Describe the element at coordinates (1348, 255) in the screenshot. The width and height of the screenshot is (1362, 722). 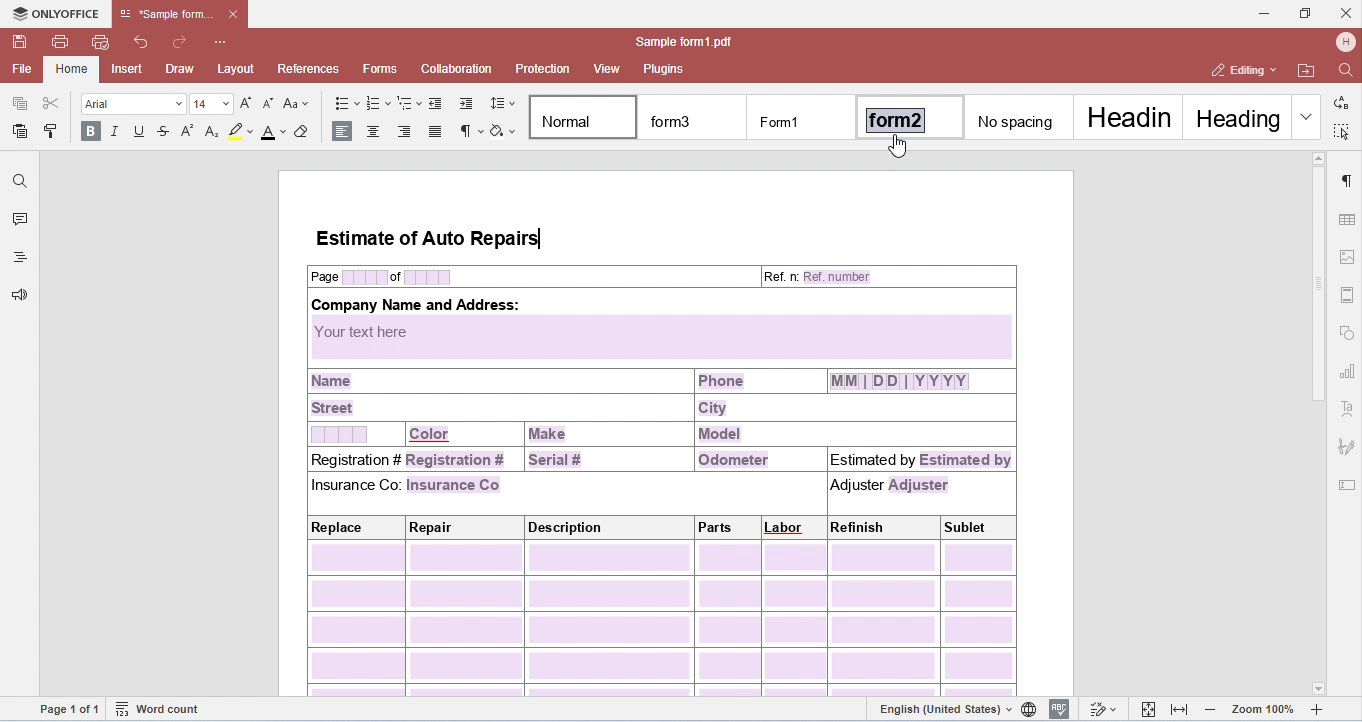
I see `image settings` at that location.